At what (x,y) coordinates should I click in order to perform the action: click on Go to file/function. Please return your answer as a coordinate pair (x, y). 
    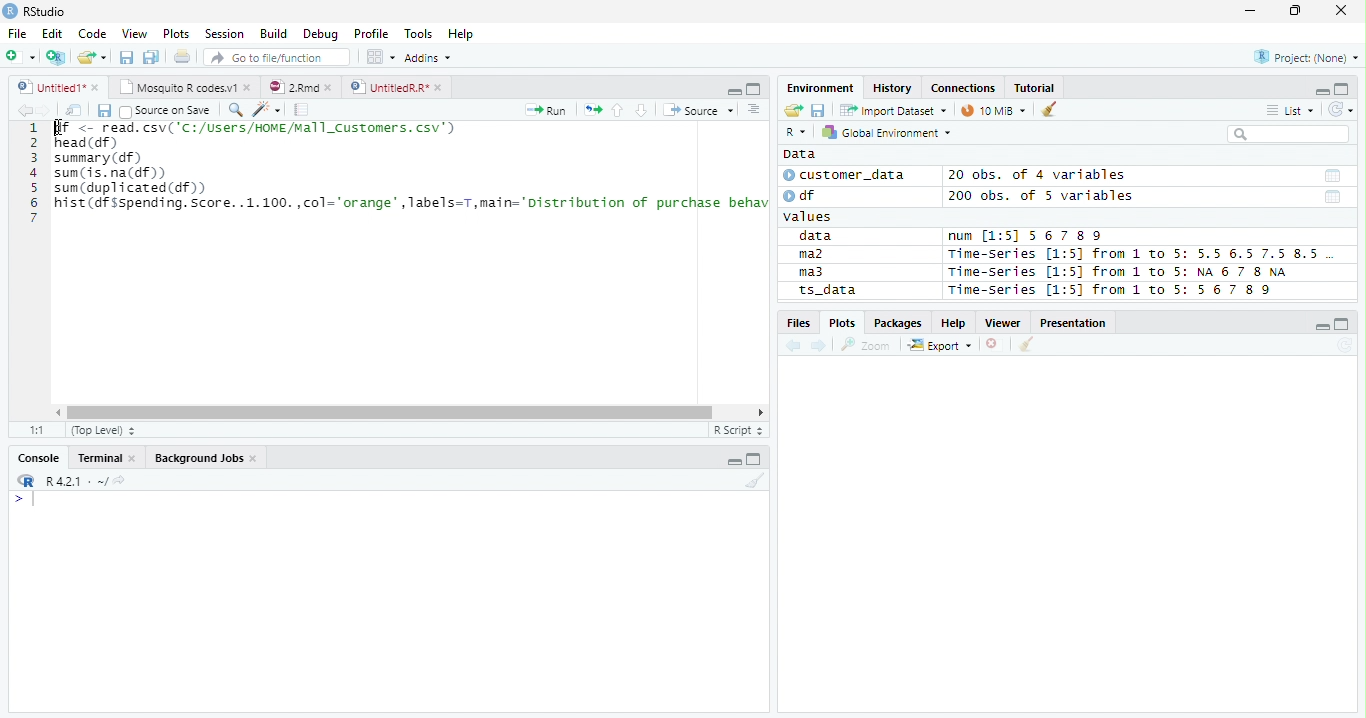
    Looking at the image, I should click on (274, 58).